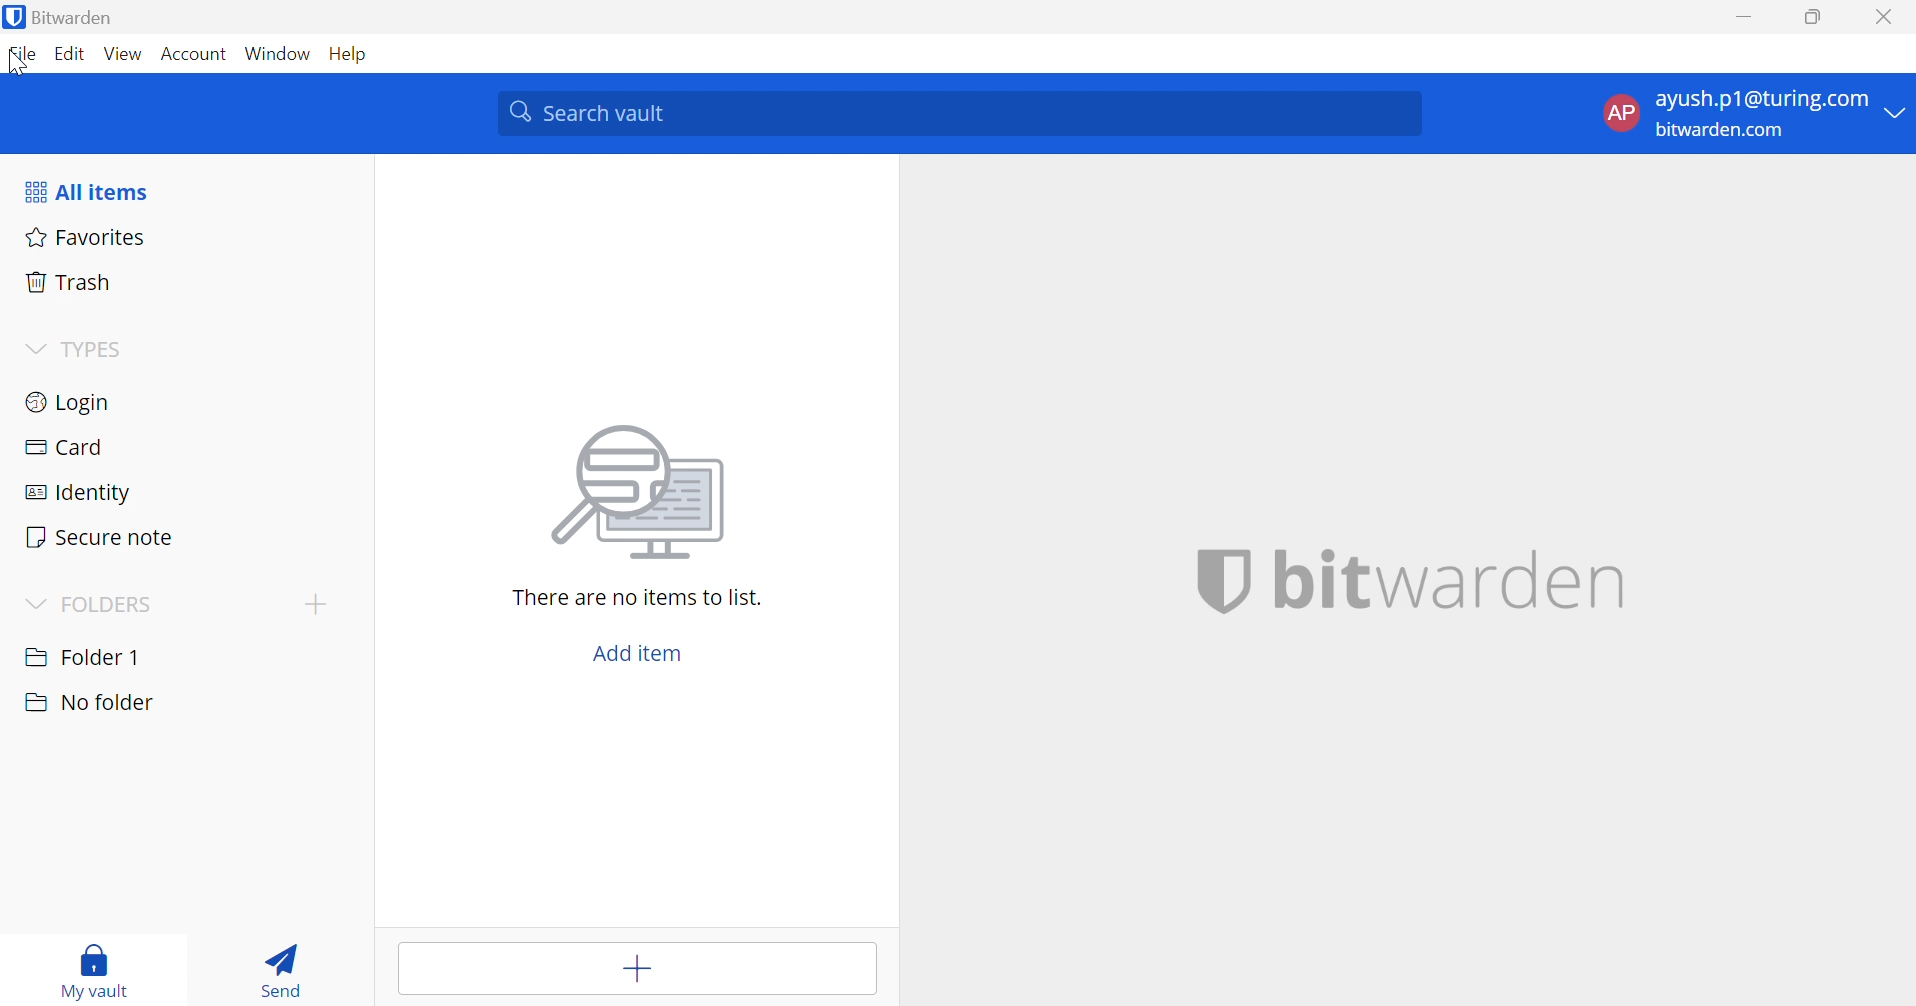  Describe the element at coordinates (960, 114) in the screenshot. I see `Search vault` at that location.